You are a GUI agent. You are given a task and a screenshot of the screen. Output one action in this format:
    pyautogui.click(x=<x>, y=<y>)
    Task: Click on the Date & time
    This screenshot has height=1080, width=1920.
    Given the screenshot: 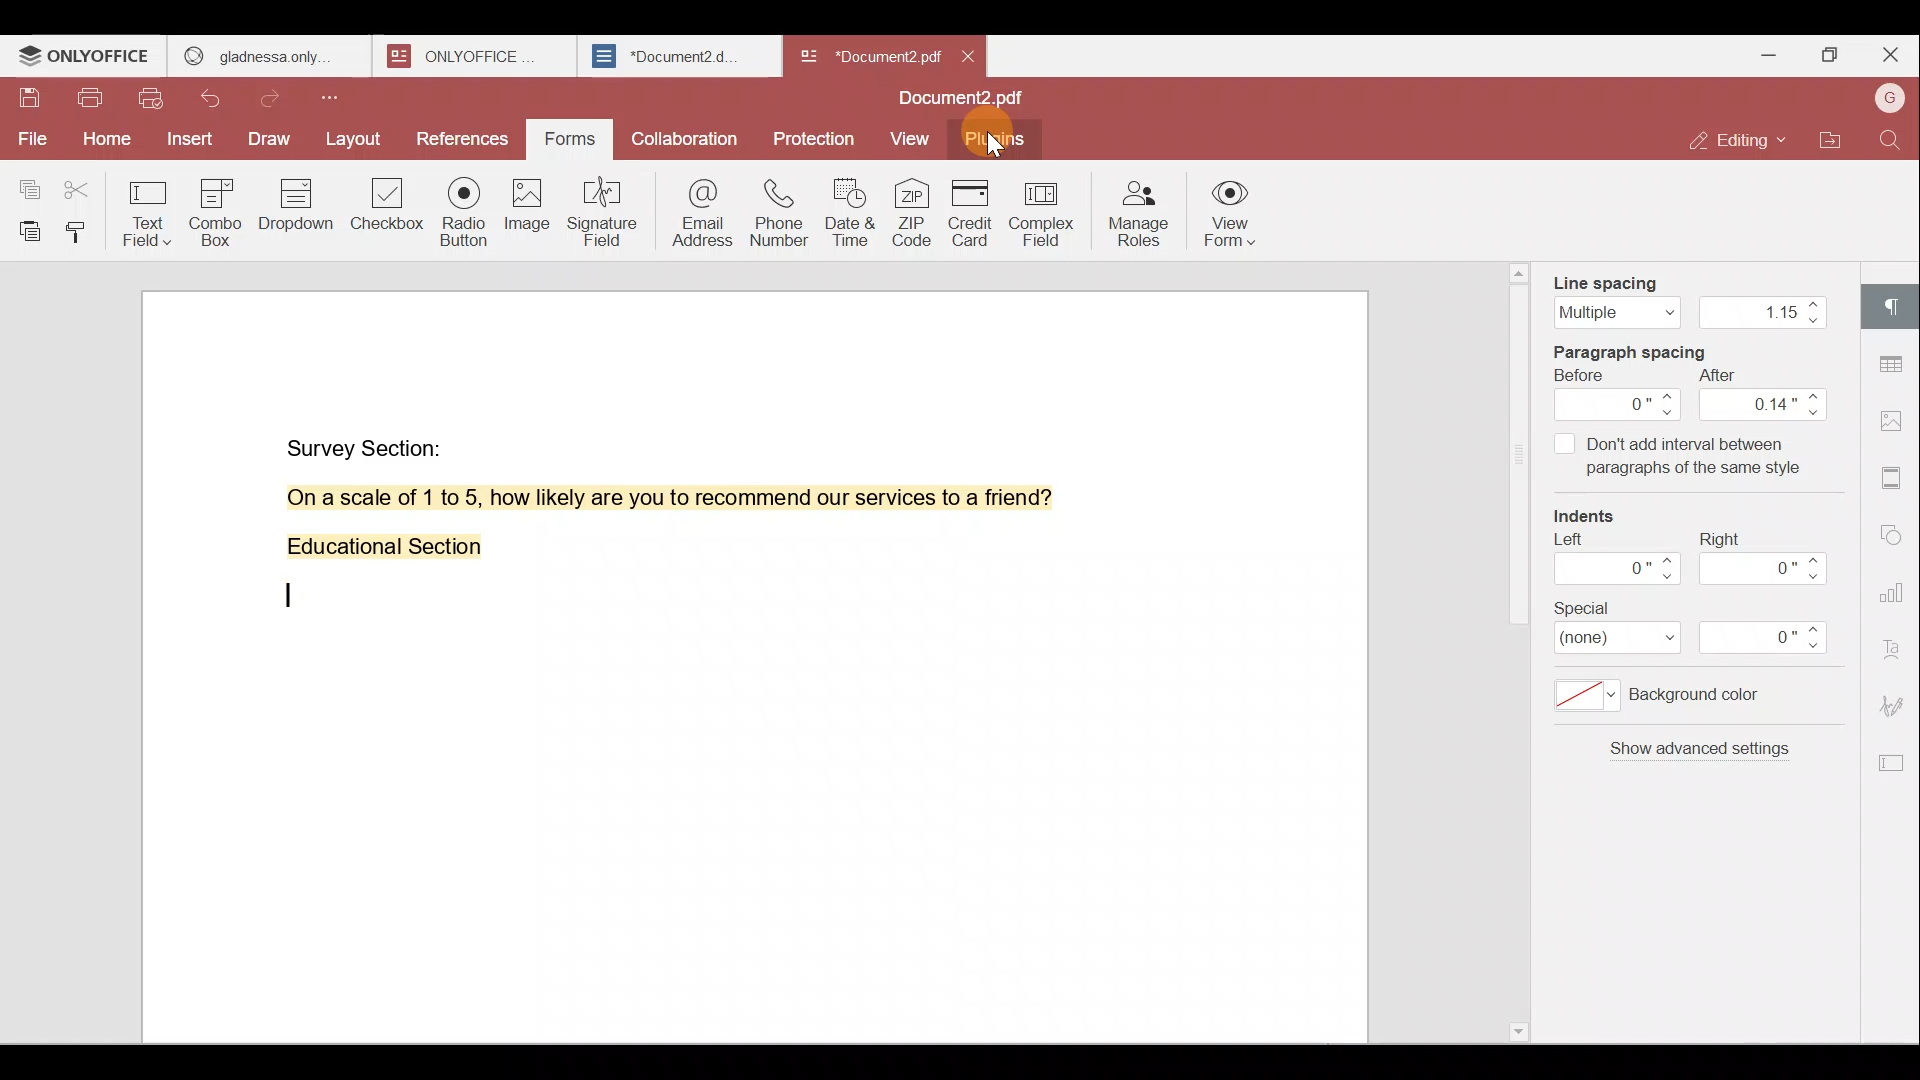 What is the action you would take?
    pyautogui.click(x=847, y=207)
    